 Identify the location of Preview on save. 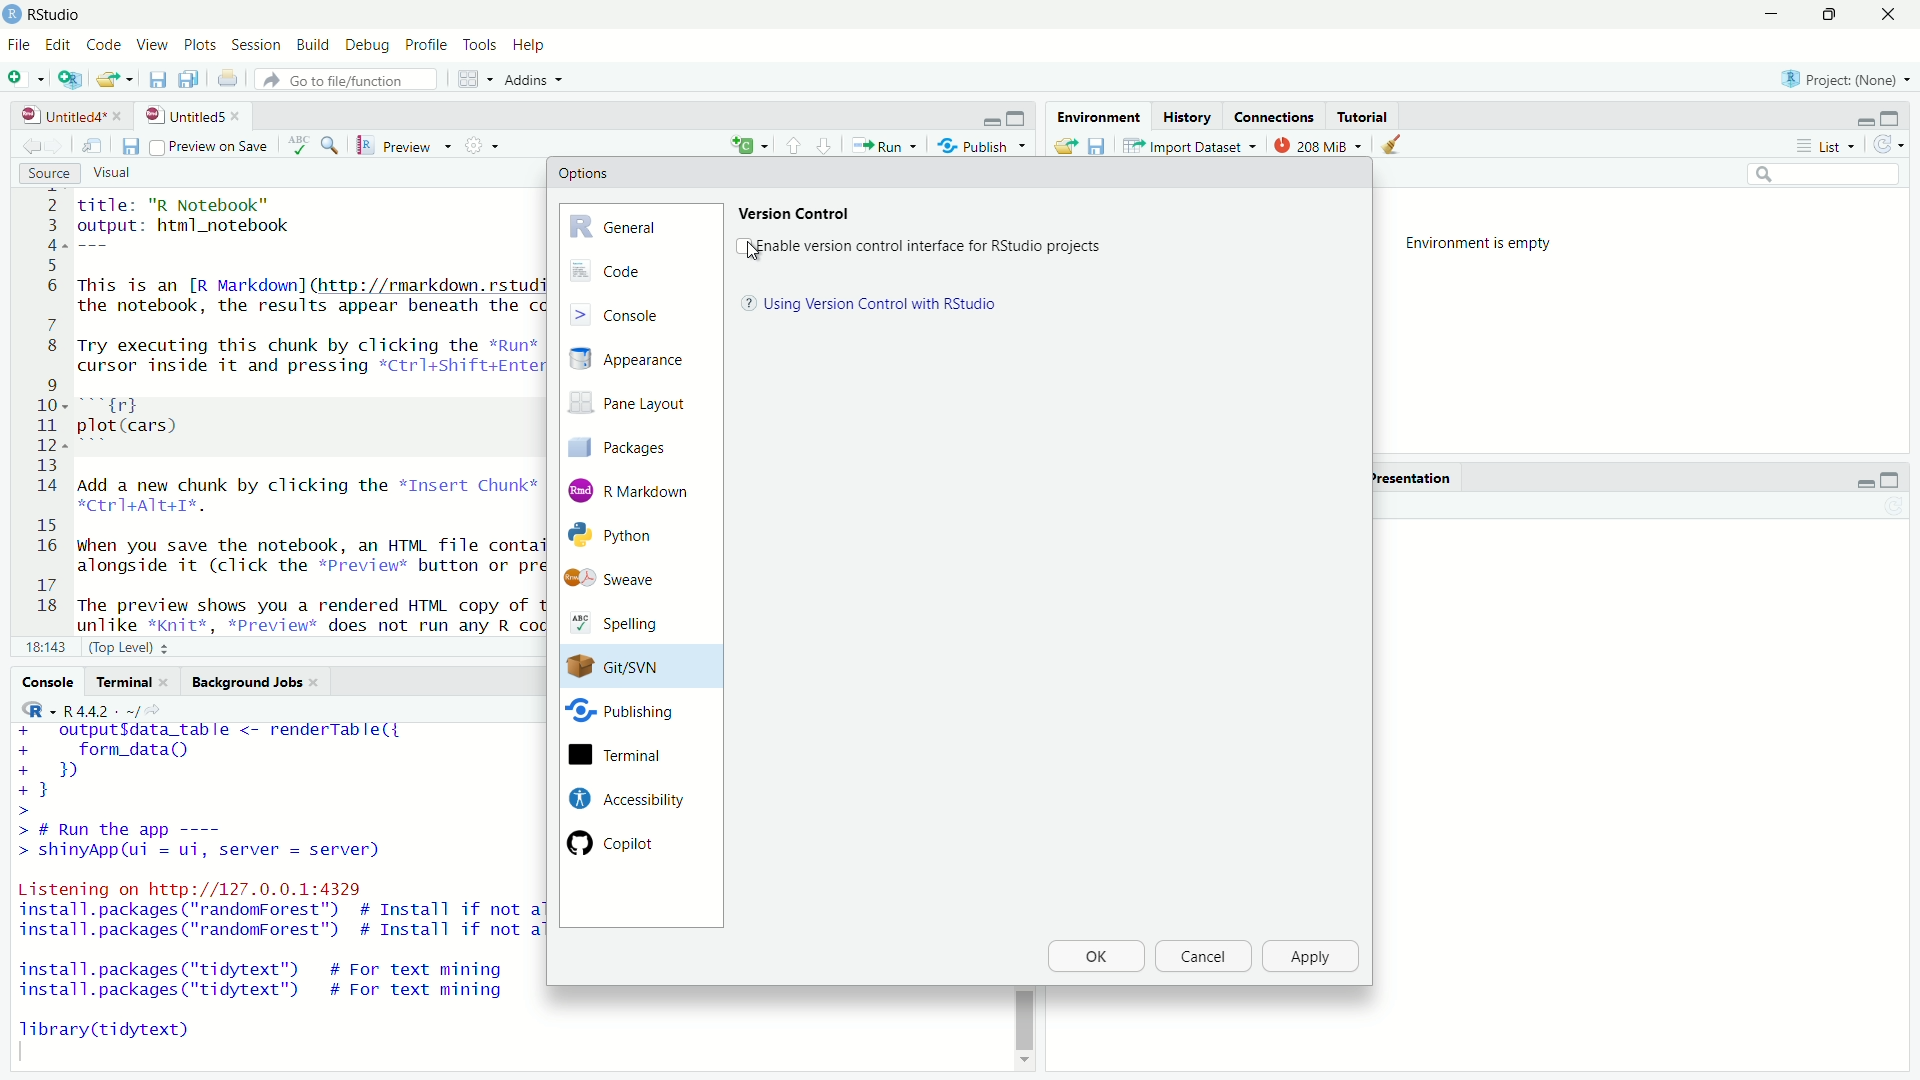
(208, 146).